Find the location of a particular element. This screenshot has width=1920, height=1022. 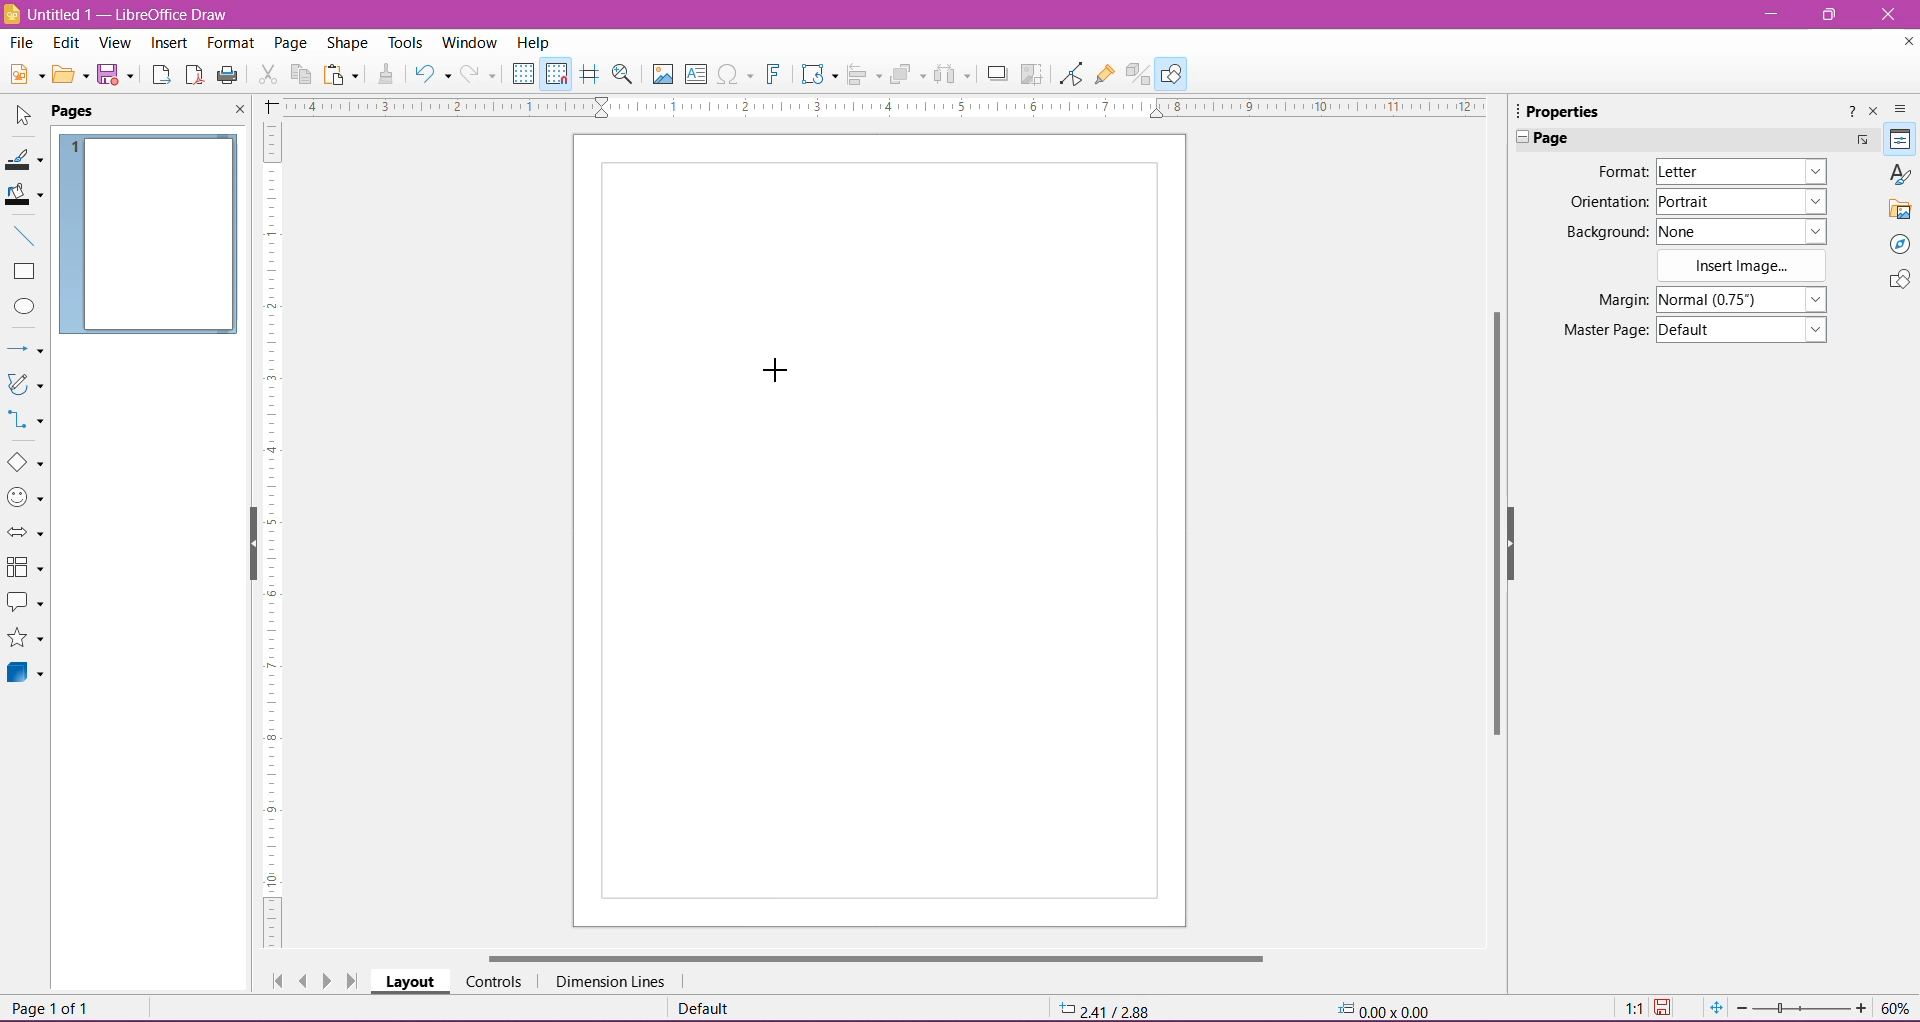

Dimension Lines is located at coordinates (612, 982).